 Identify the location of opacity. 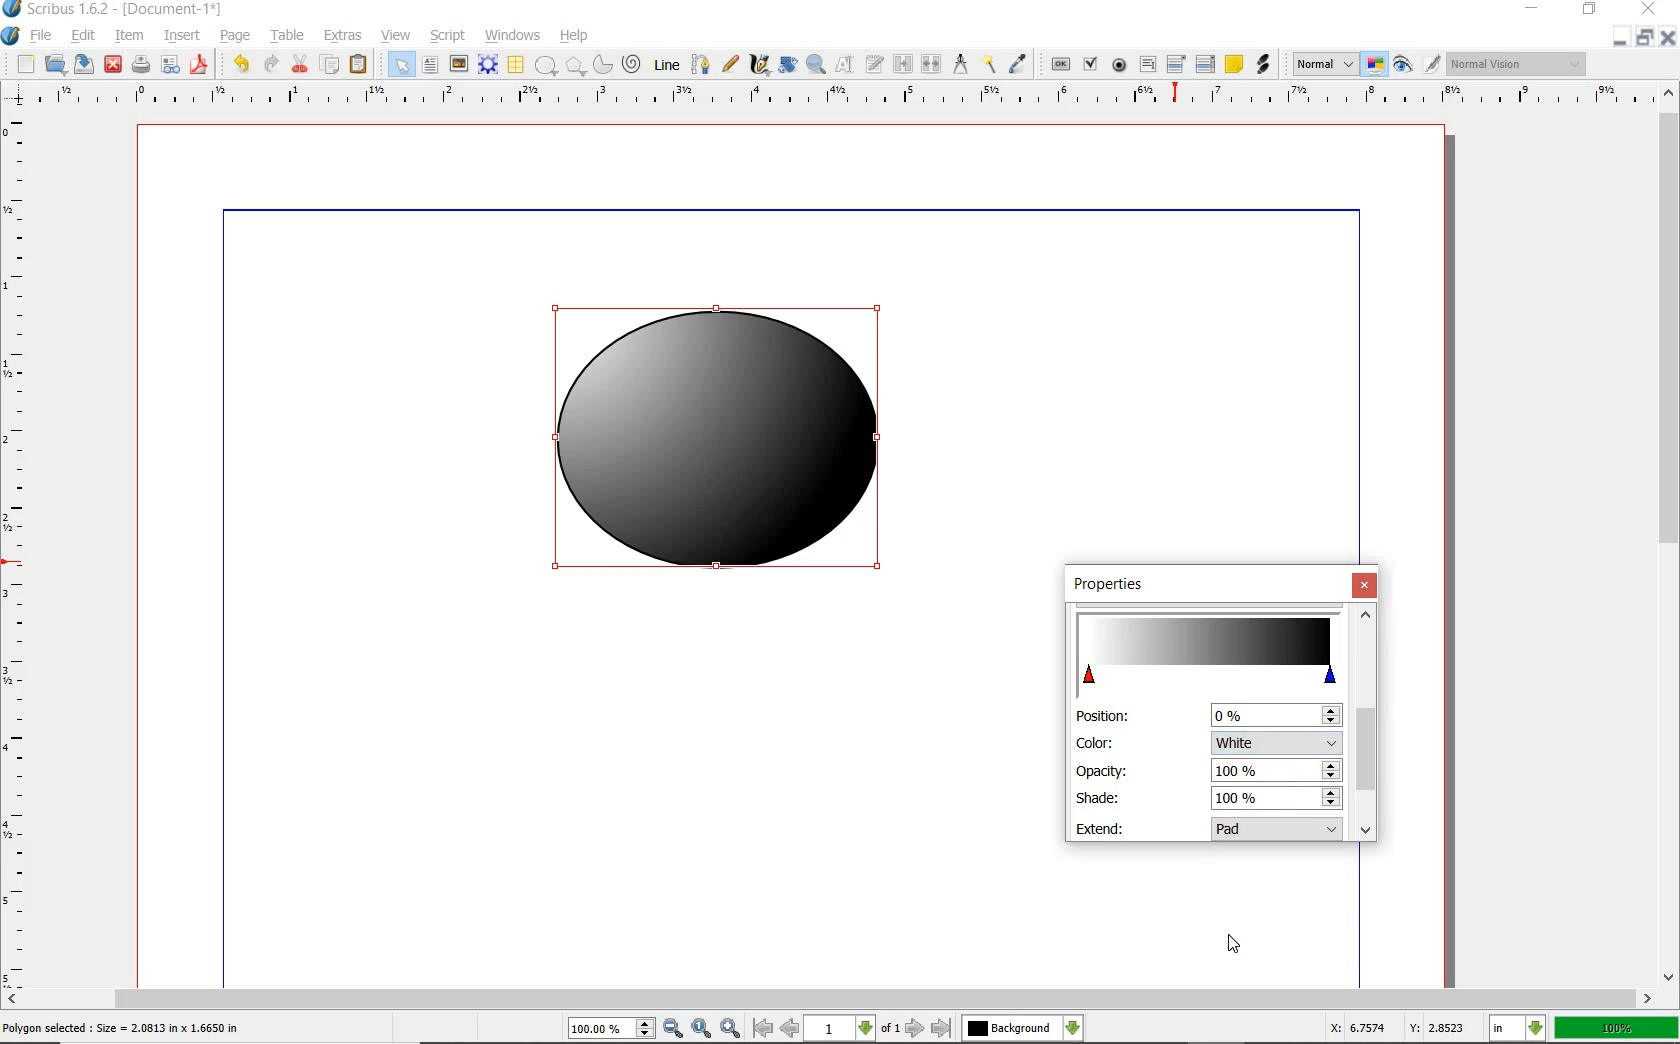
(1277, 770).